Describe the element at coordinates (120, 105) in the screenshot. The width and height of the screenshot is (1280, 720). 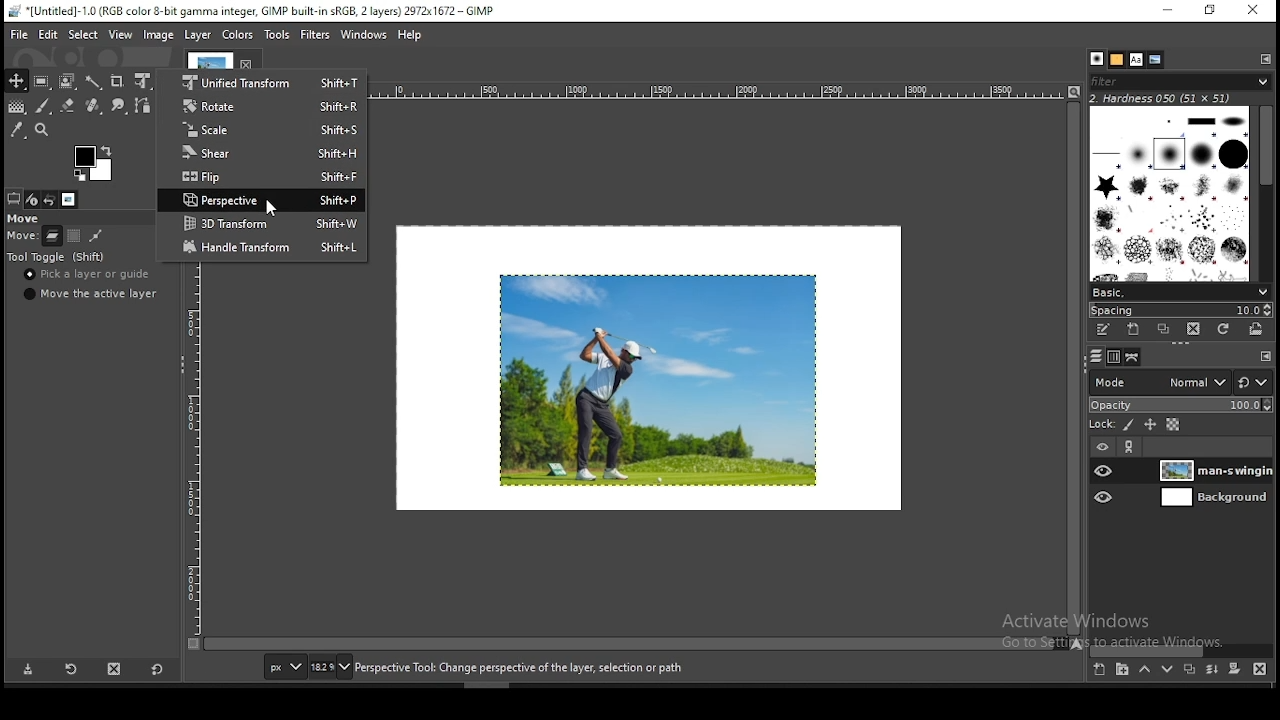
I see `smudge tool` at that location.